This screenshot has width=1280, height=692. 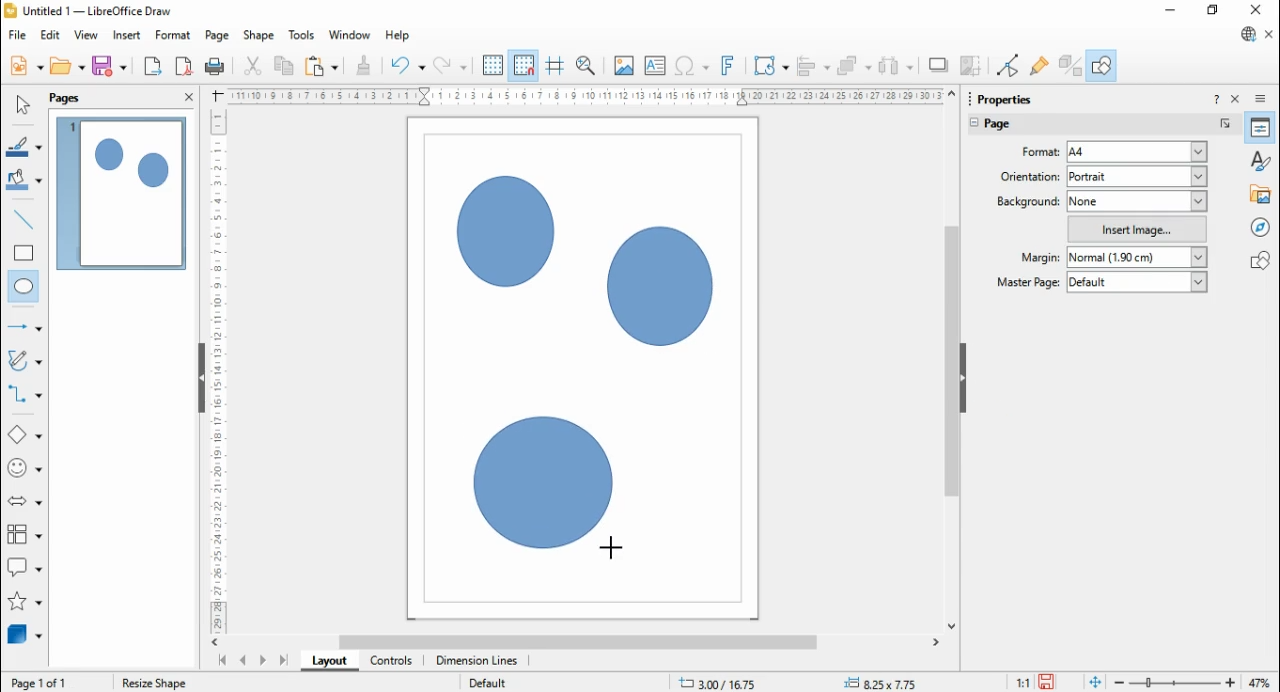 What do you see at coordinates (478, 661) in the screenshot?
I see `dimension lines` at bounding box center [478, 661].